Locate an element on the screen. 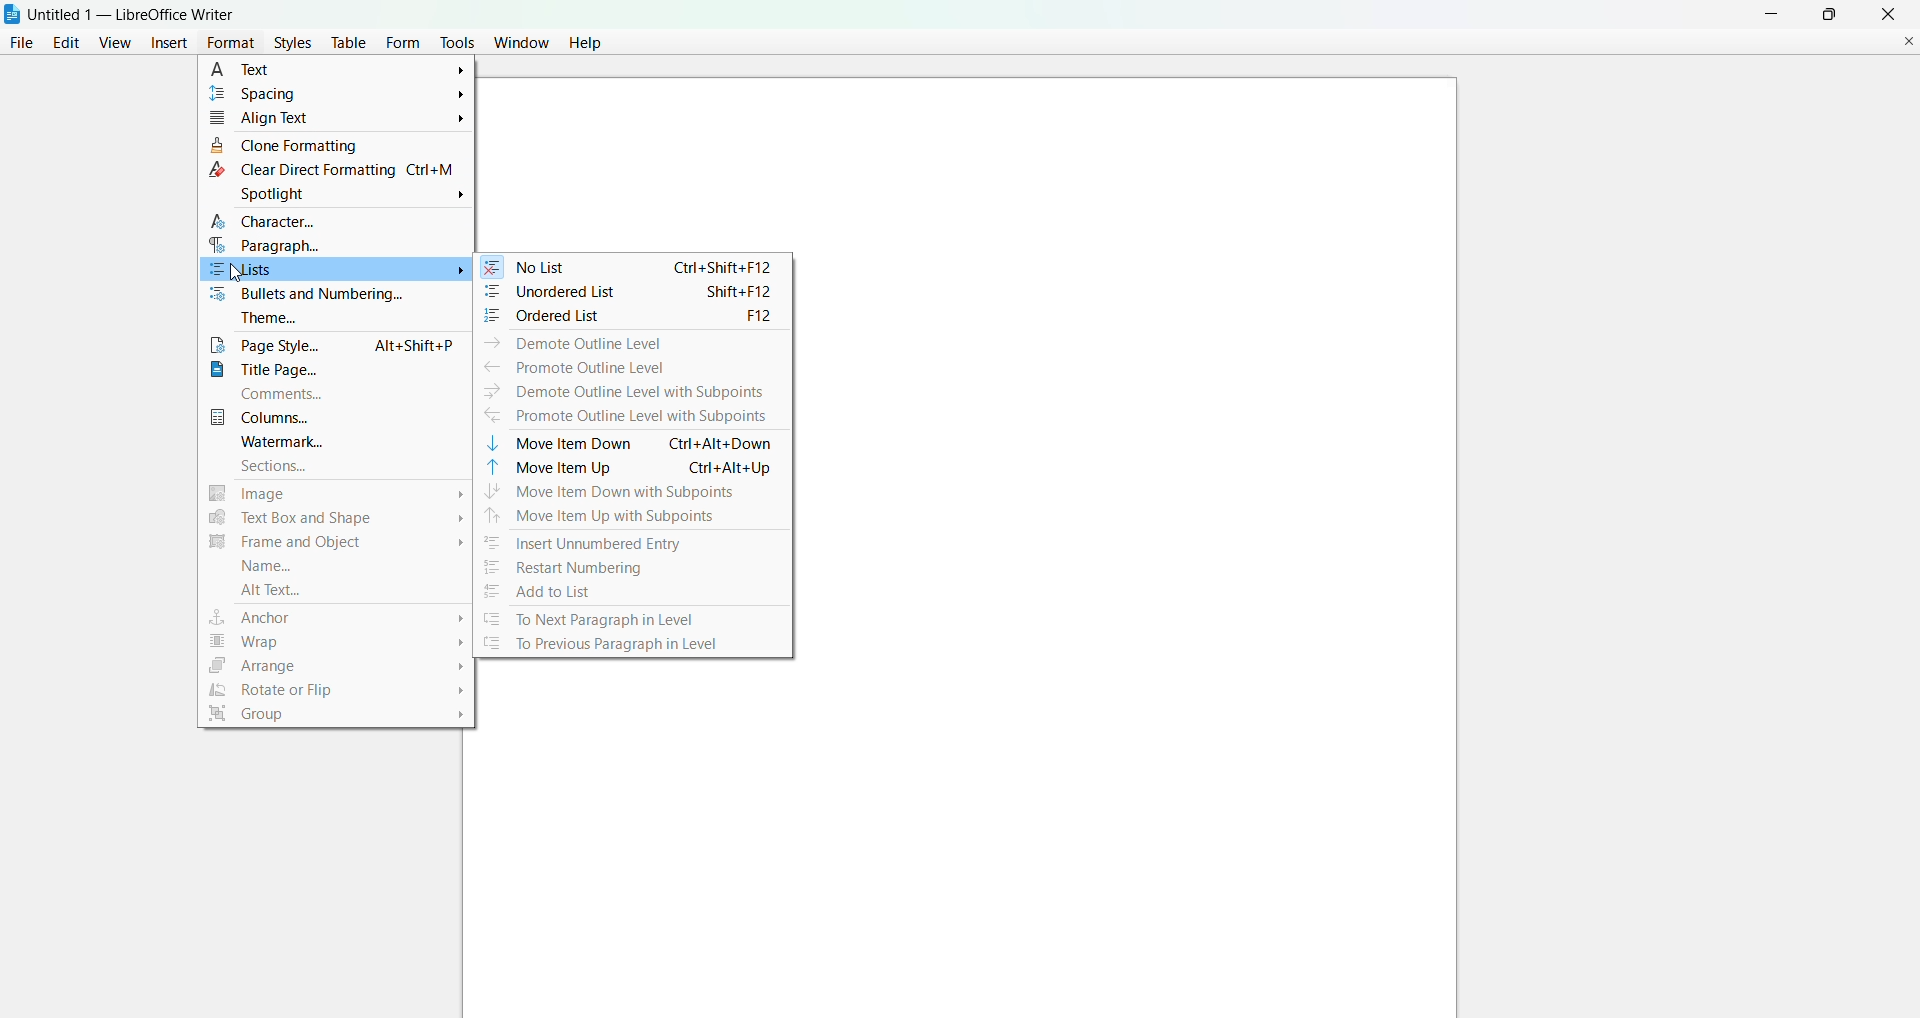  table is located at coordinates (351, 35).